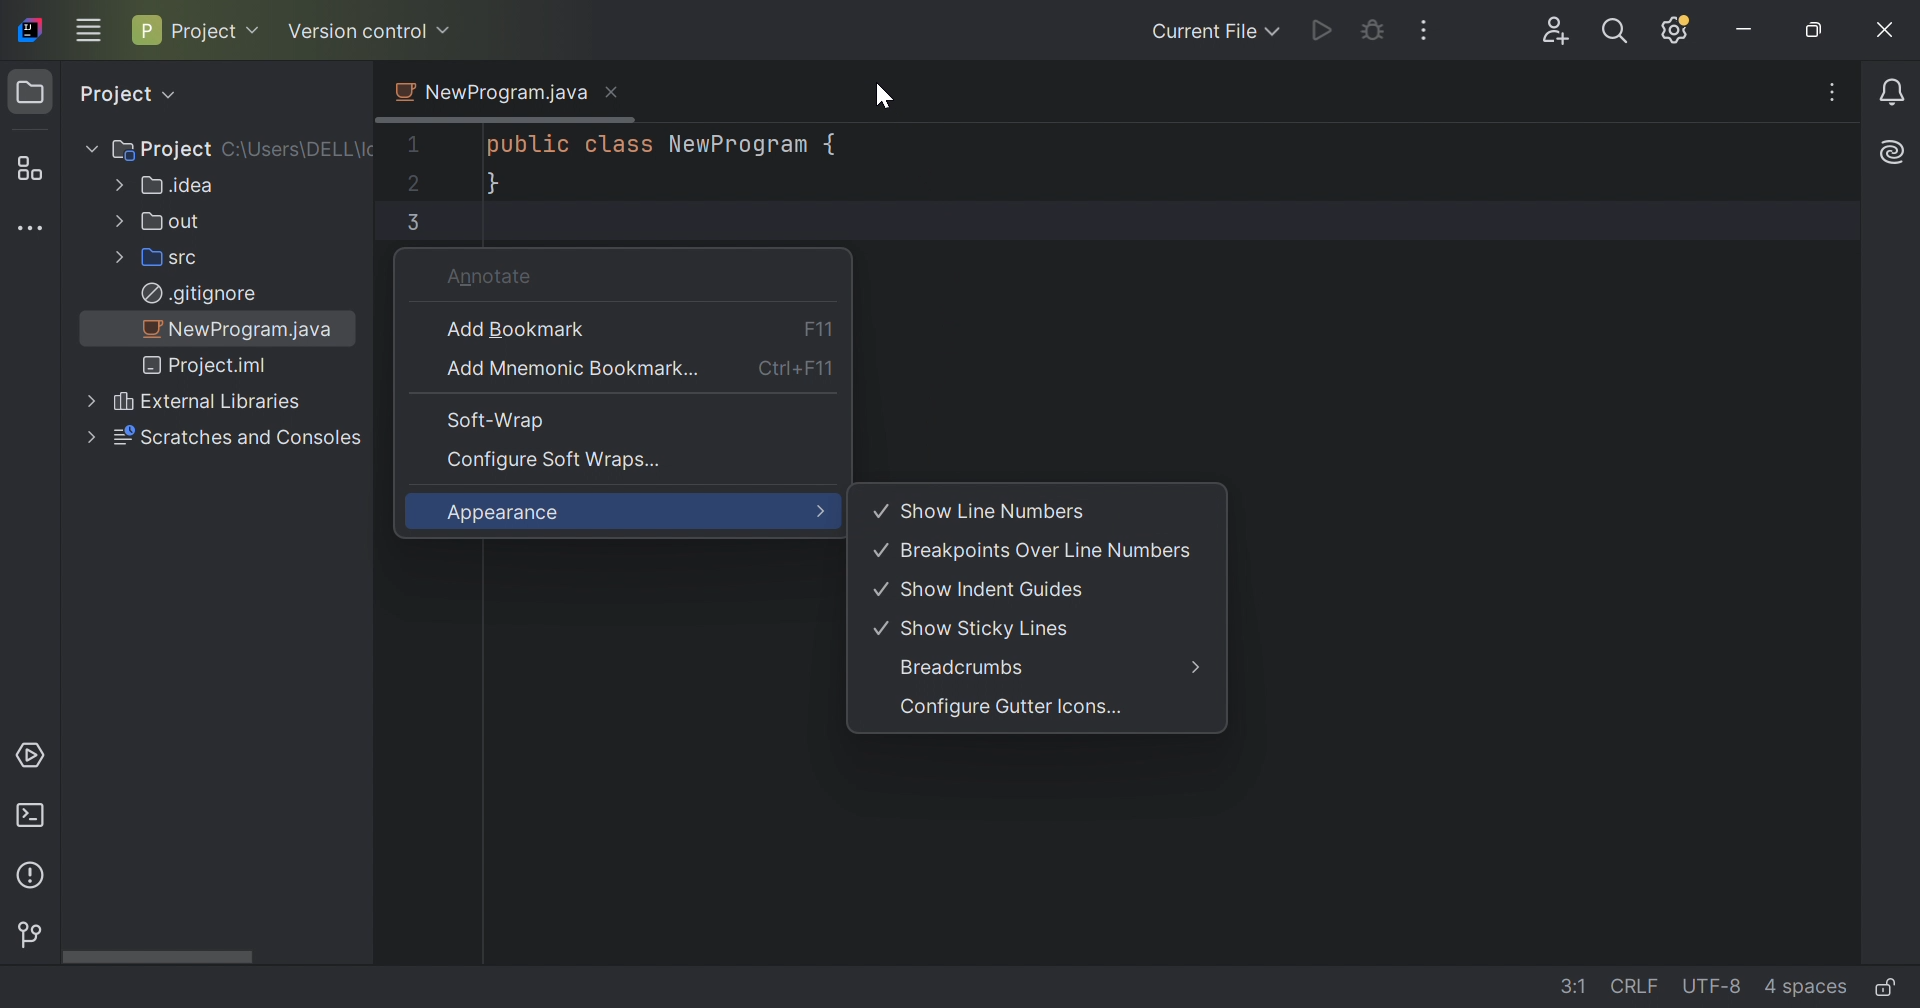 Image resolution: width=1920 pixels, height=1008 pixels. What do you see at coordinates (1426, 32) in the screenshot?
I see `More actions` at bounding box center [1426, 32].